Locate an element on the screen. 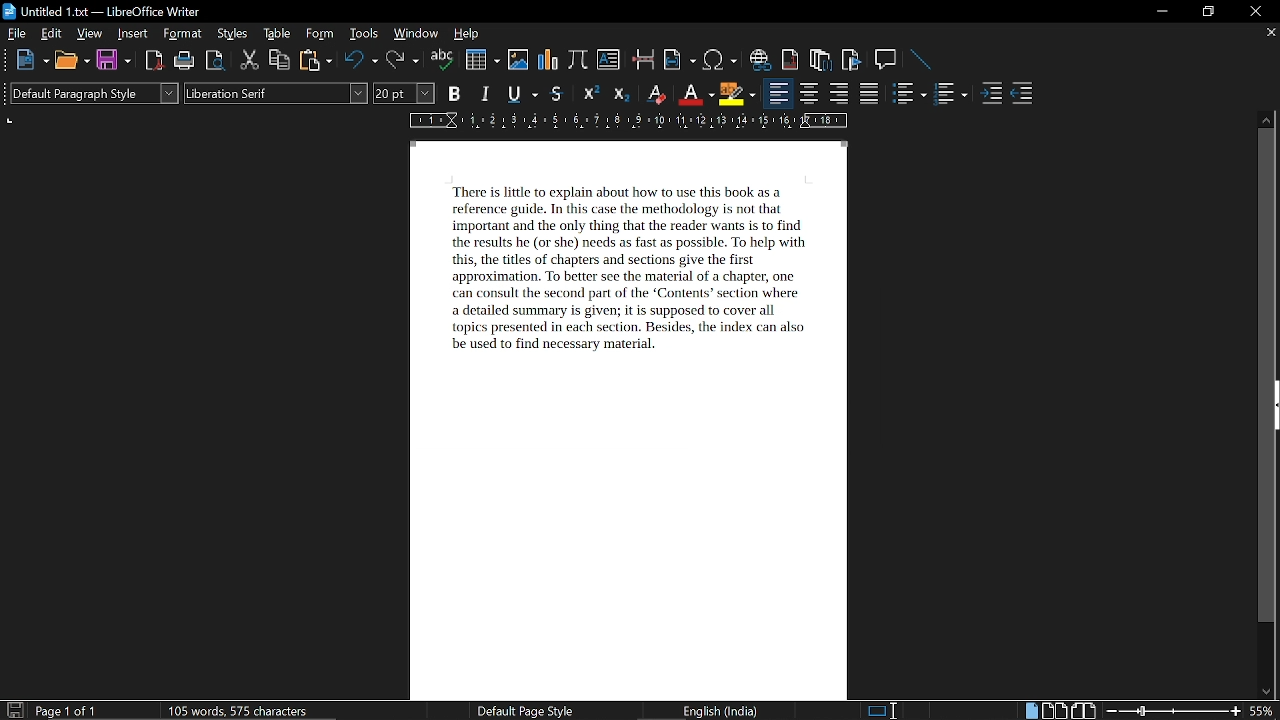  paste is located at coordinates (314, 60).